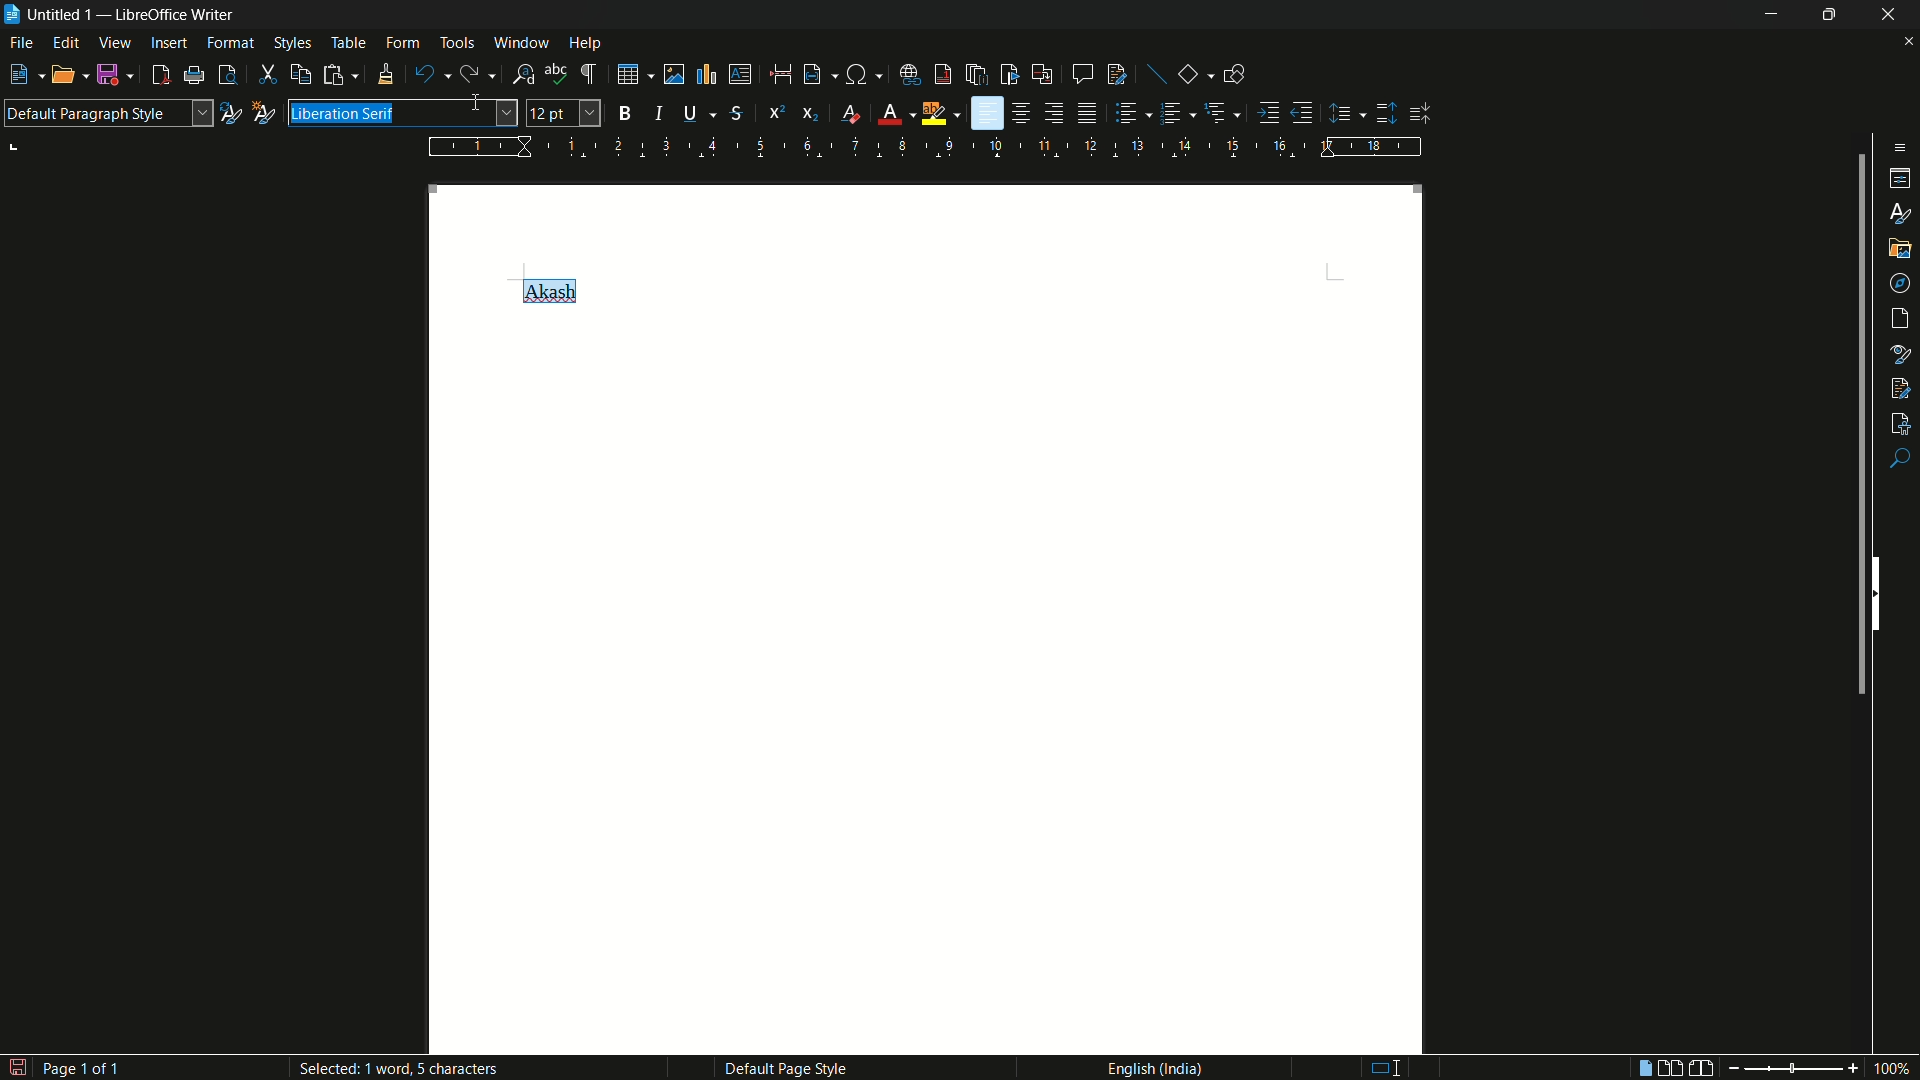  Describe the element at coordinates (177, 15) in the screenshot. I see `app name` at that location.